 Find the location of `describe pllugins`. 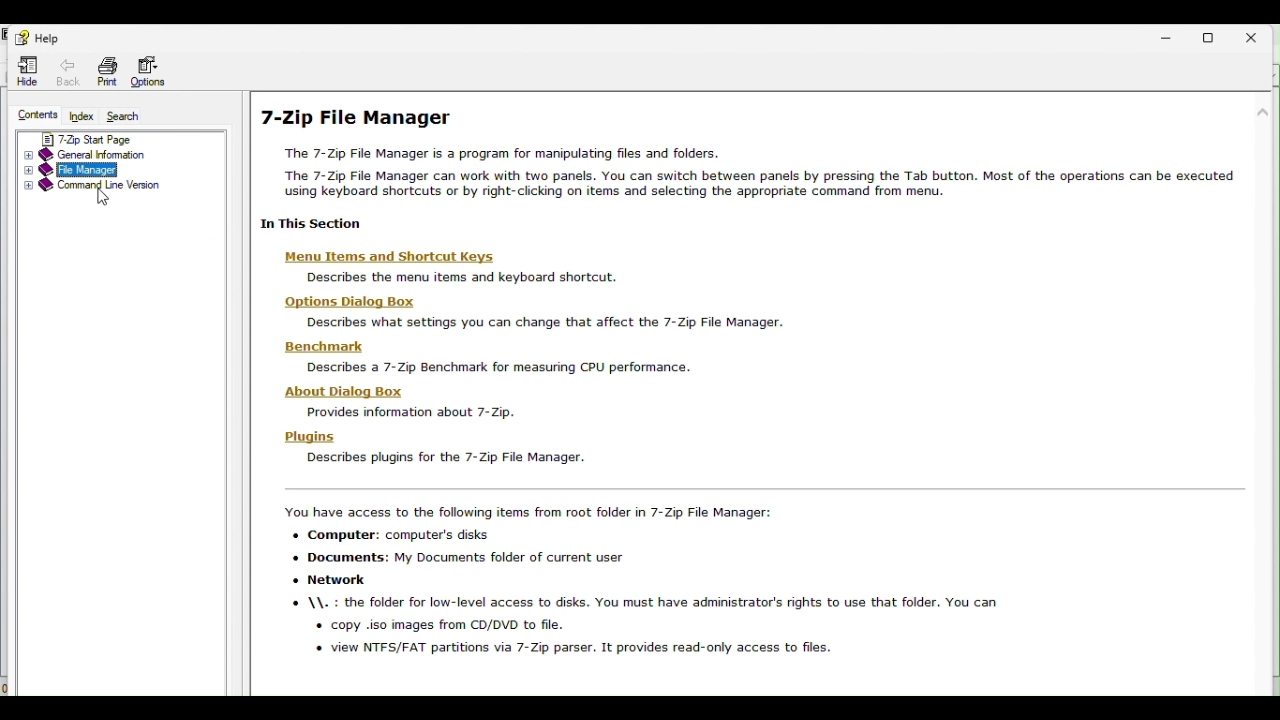

describe pllugins is located at coordinates (446, 459).